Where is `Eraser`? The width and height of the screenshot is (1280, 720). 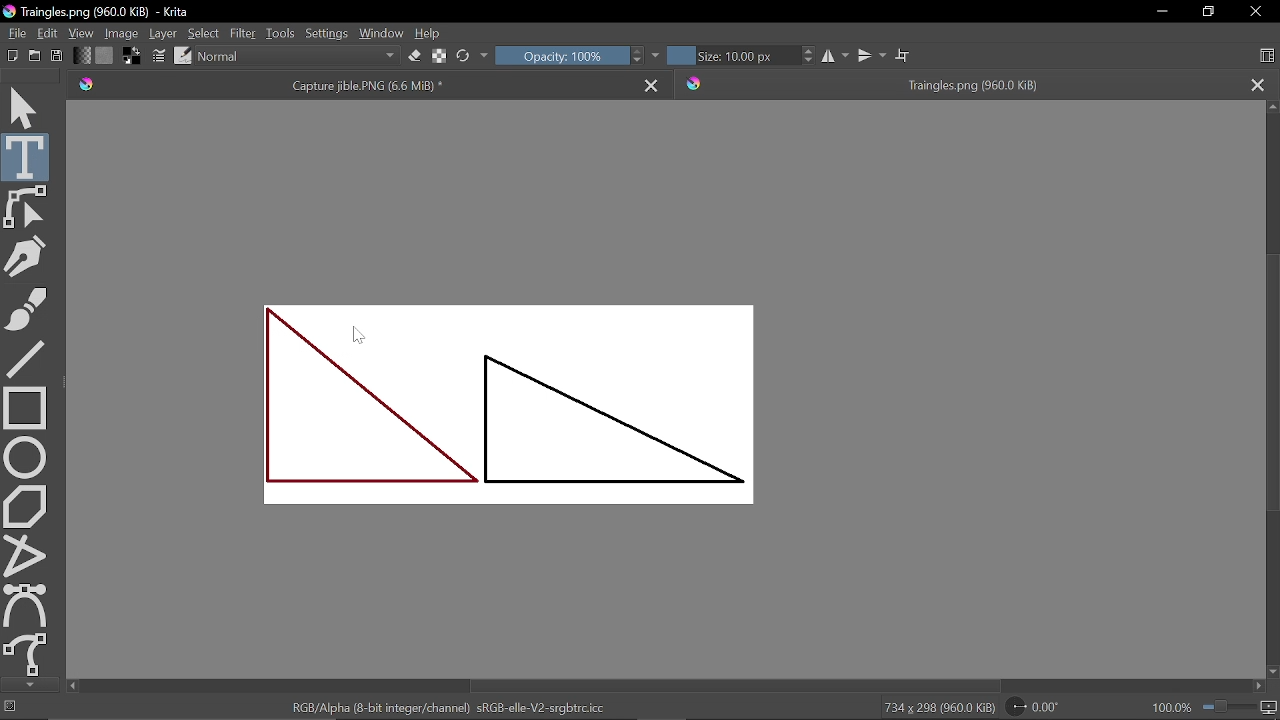 Eraser is located at coordinates (412, 57).